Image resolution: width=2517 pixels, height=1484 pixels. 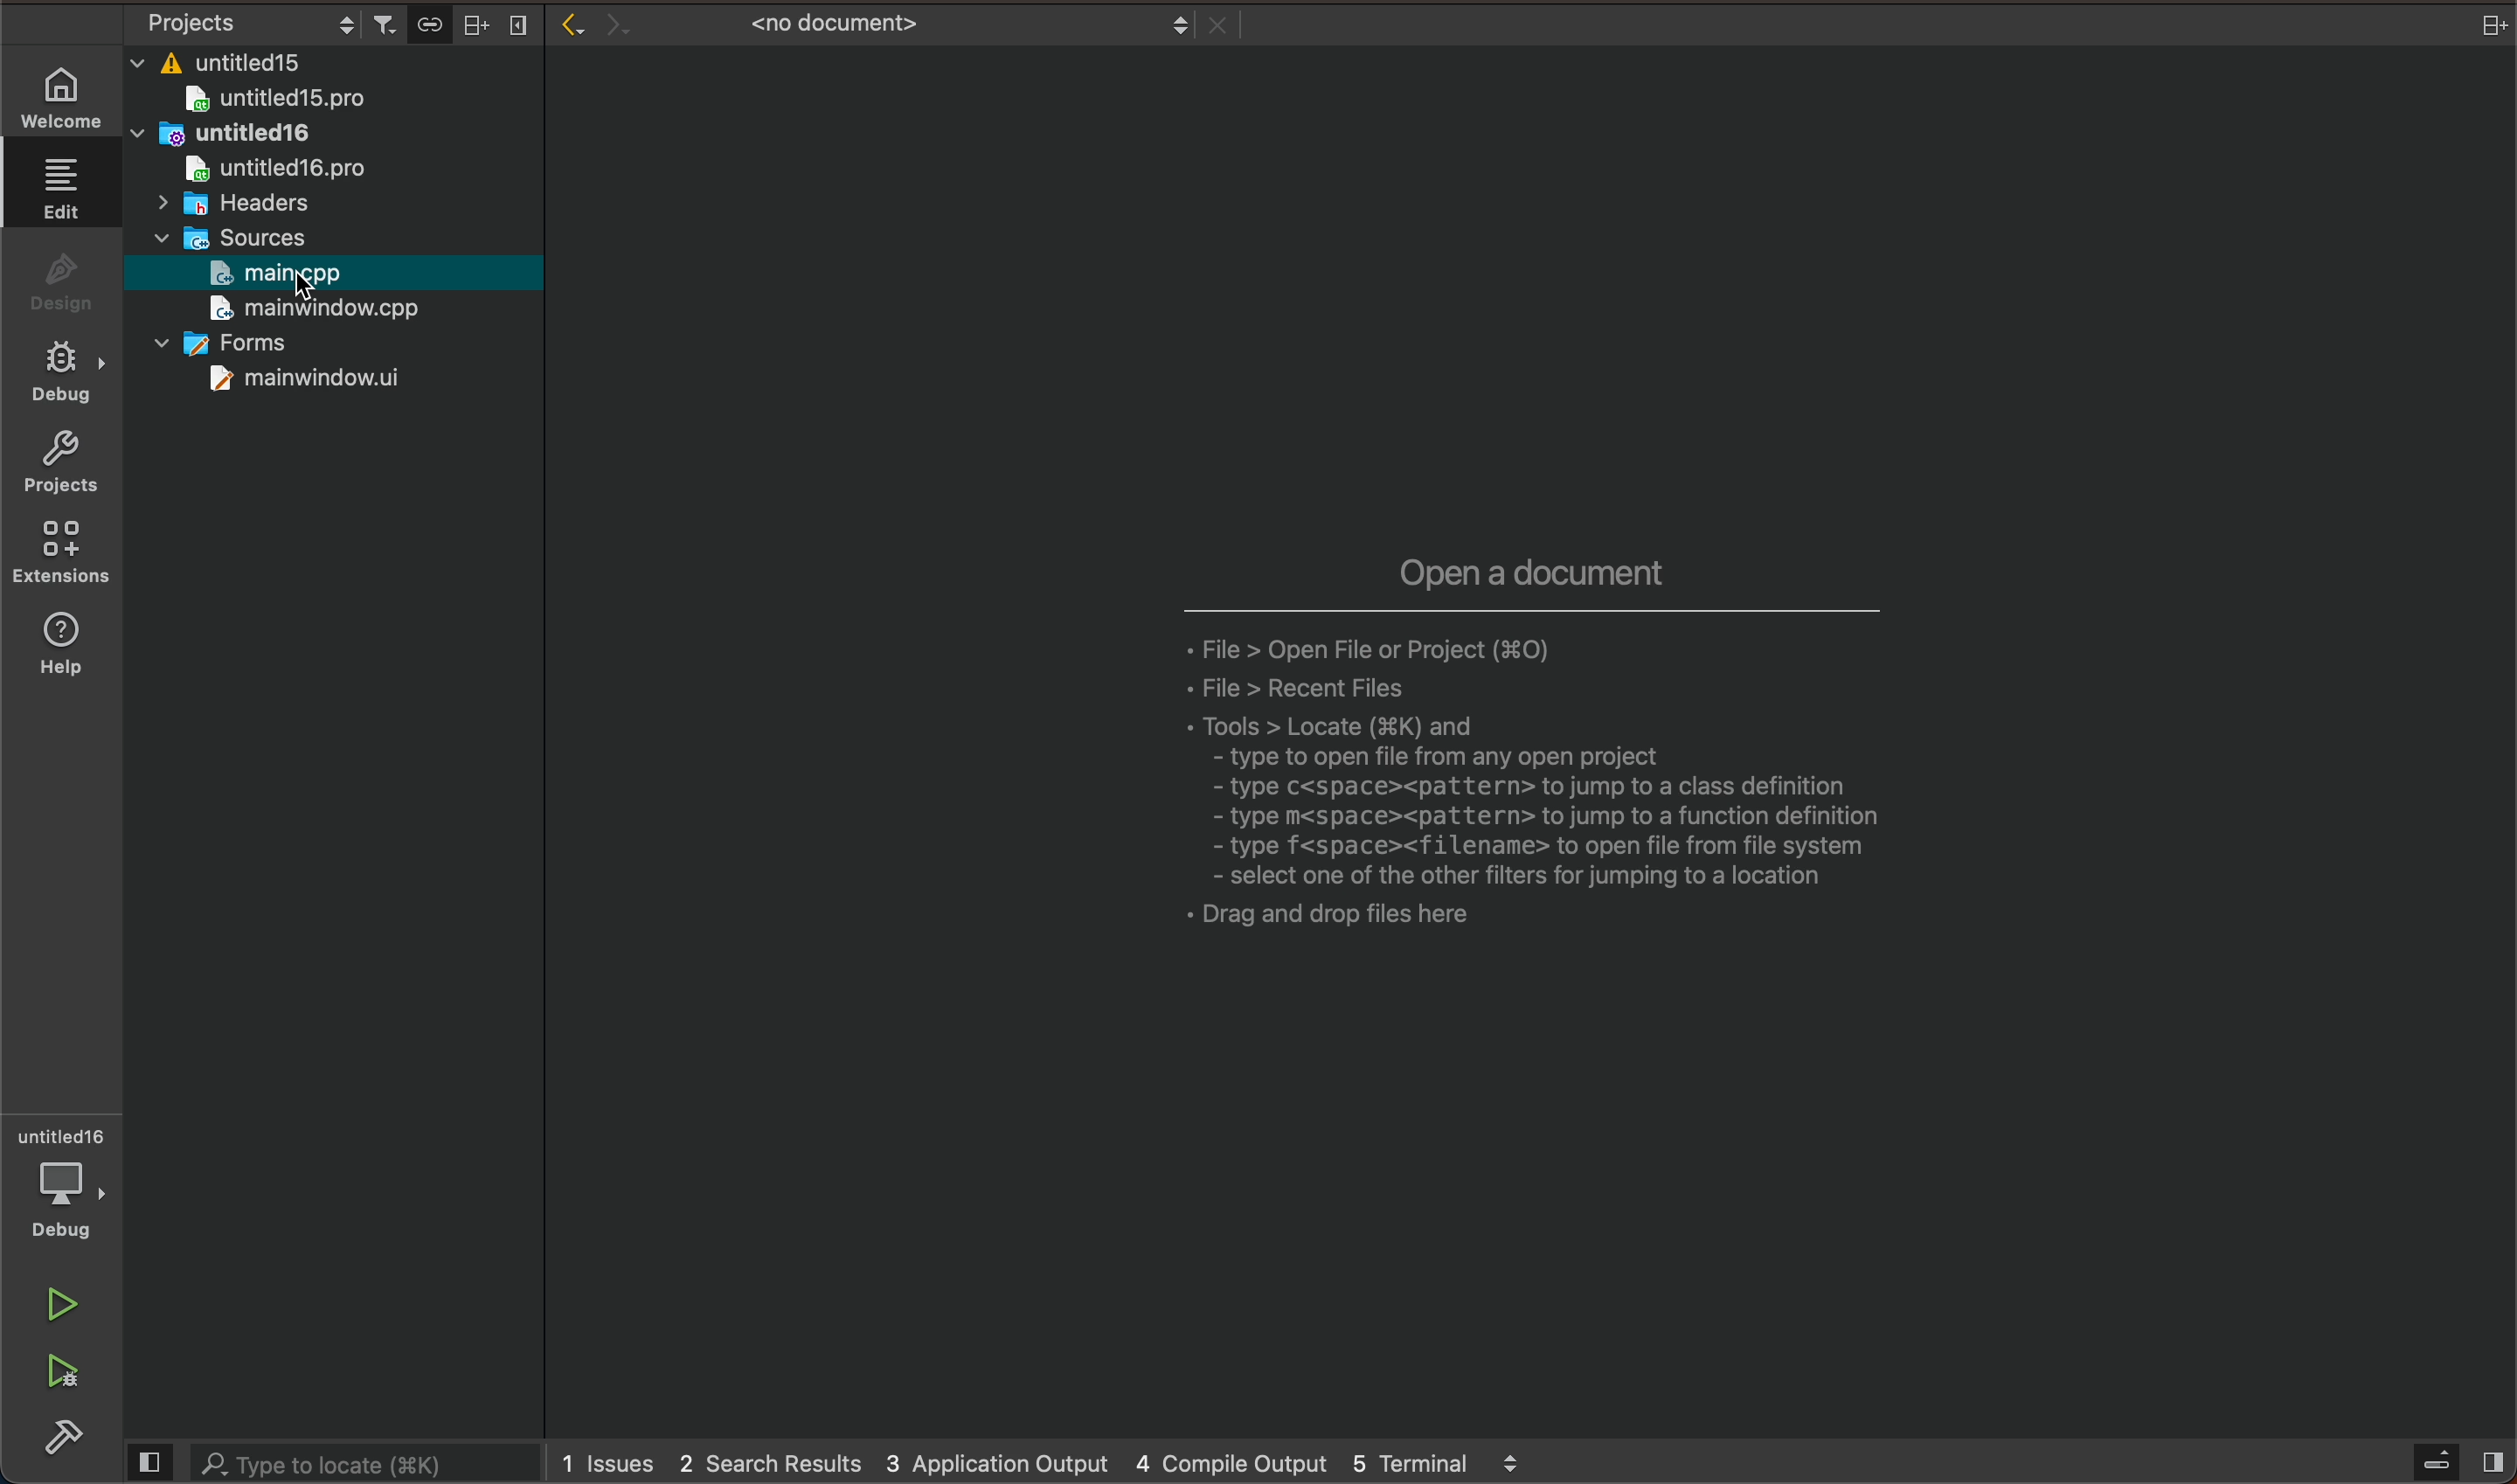 I want to click on , so click(x=436, y=27).